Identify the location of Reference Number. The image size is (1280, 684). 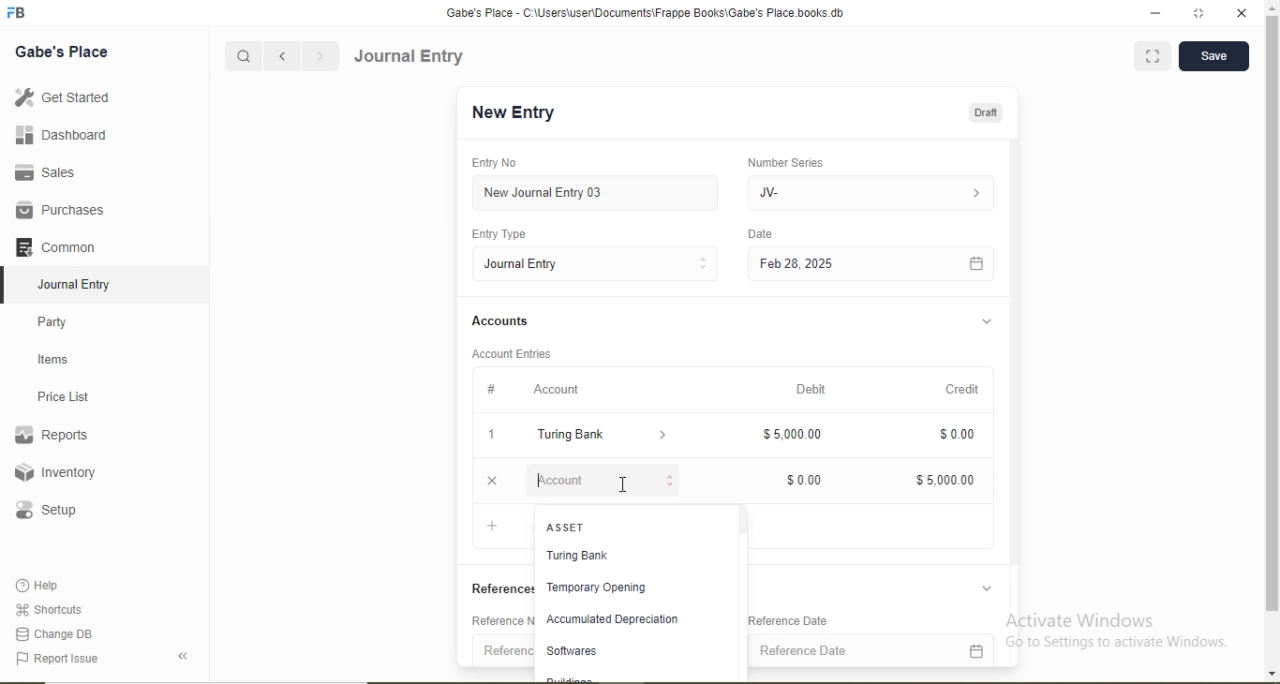
(503, 620).